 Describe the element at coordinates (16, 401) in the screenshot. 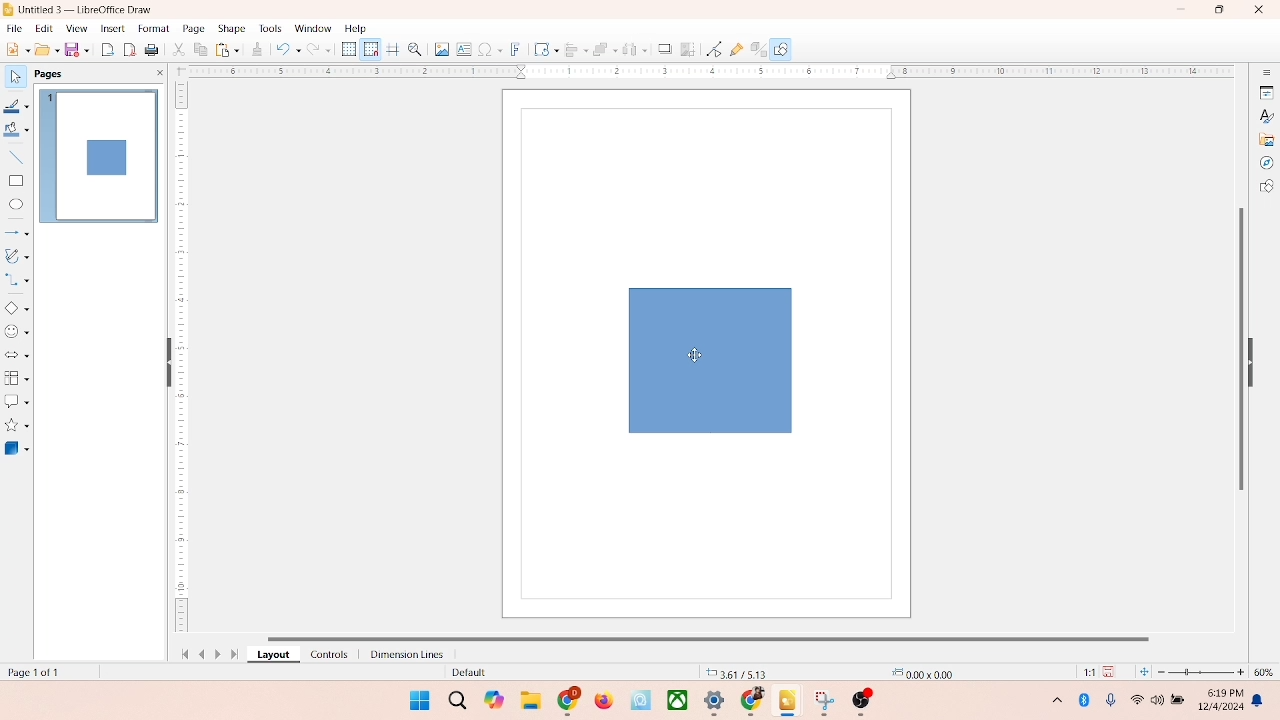

I see `callout` at that location.